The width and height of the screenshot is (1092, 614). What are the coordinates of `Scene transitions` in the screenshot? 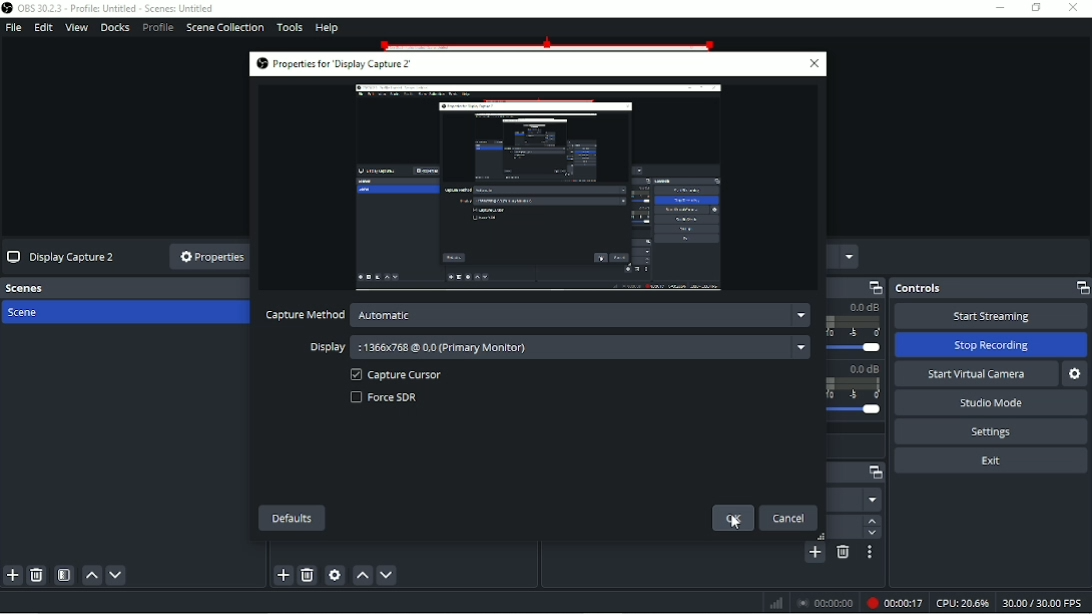 It's located at (857, 473).